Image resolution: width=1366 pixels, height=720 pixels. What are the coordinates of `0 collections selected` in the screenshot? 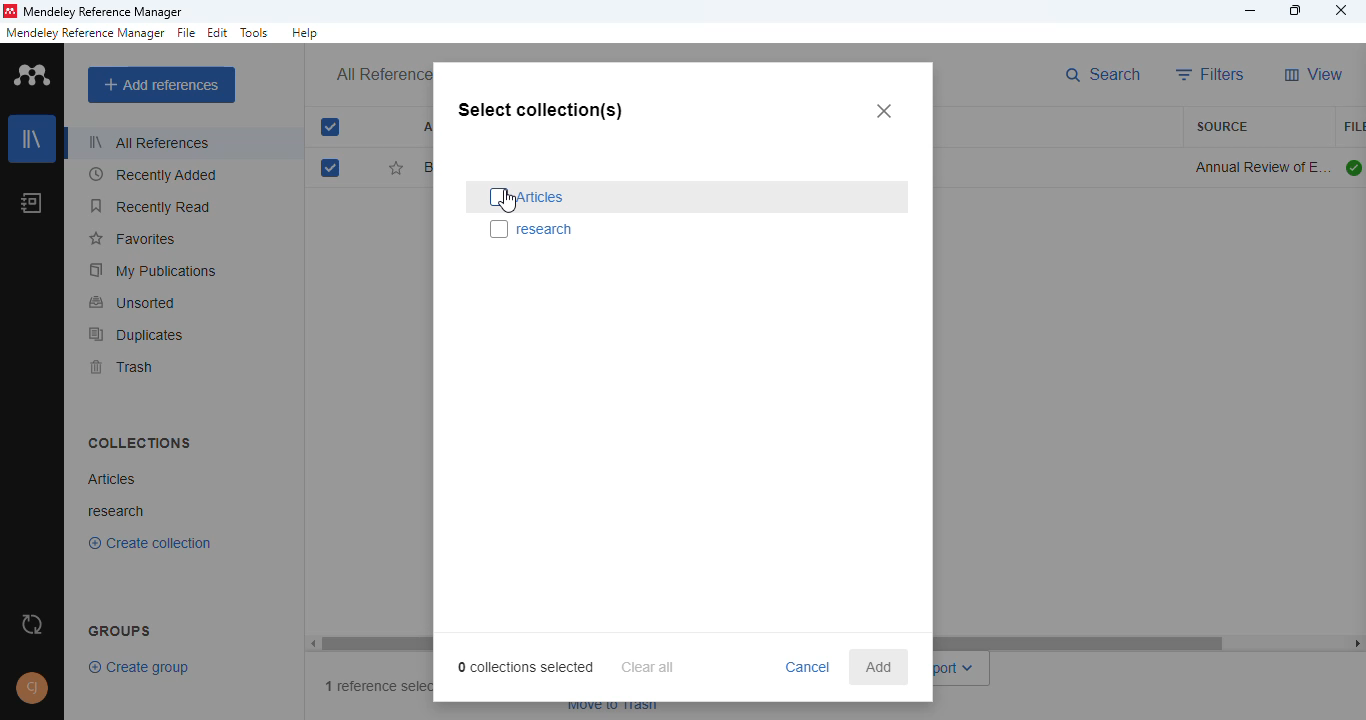 It's located at (525, 667).